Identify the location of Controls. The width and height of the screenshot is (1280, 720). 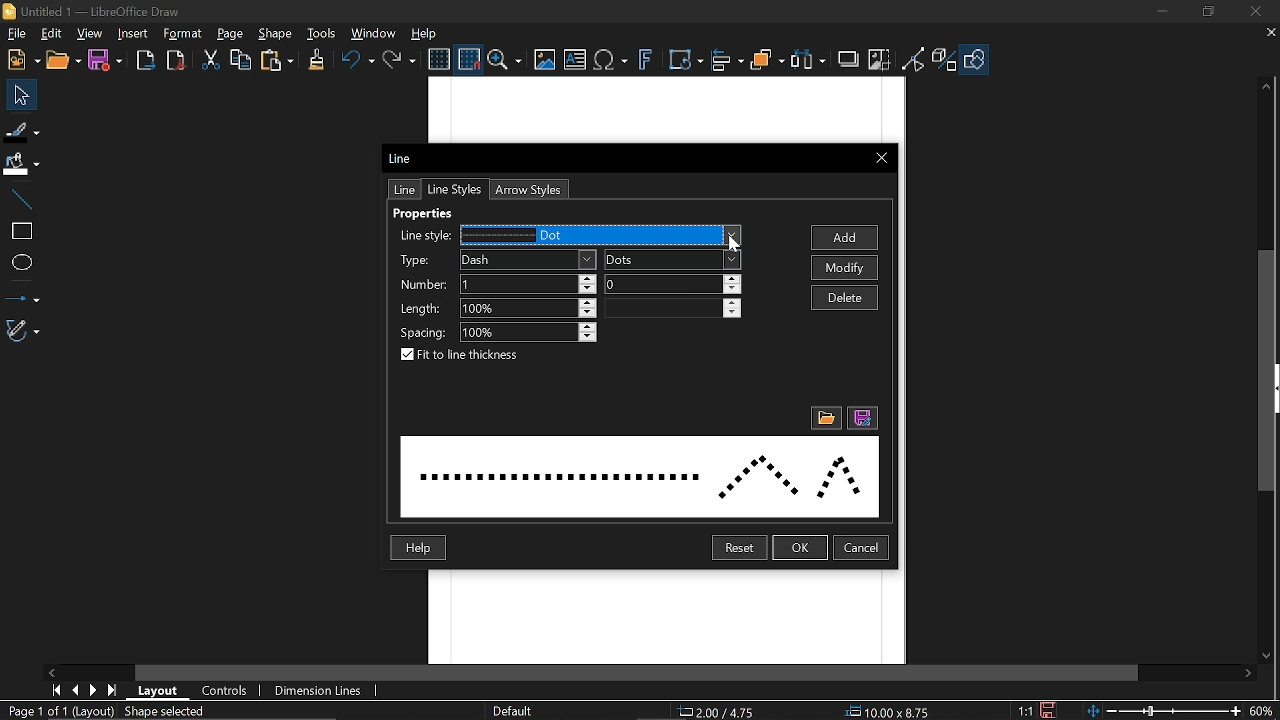
(225, 691).